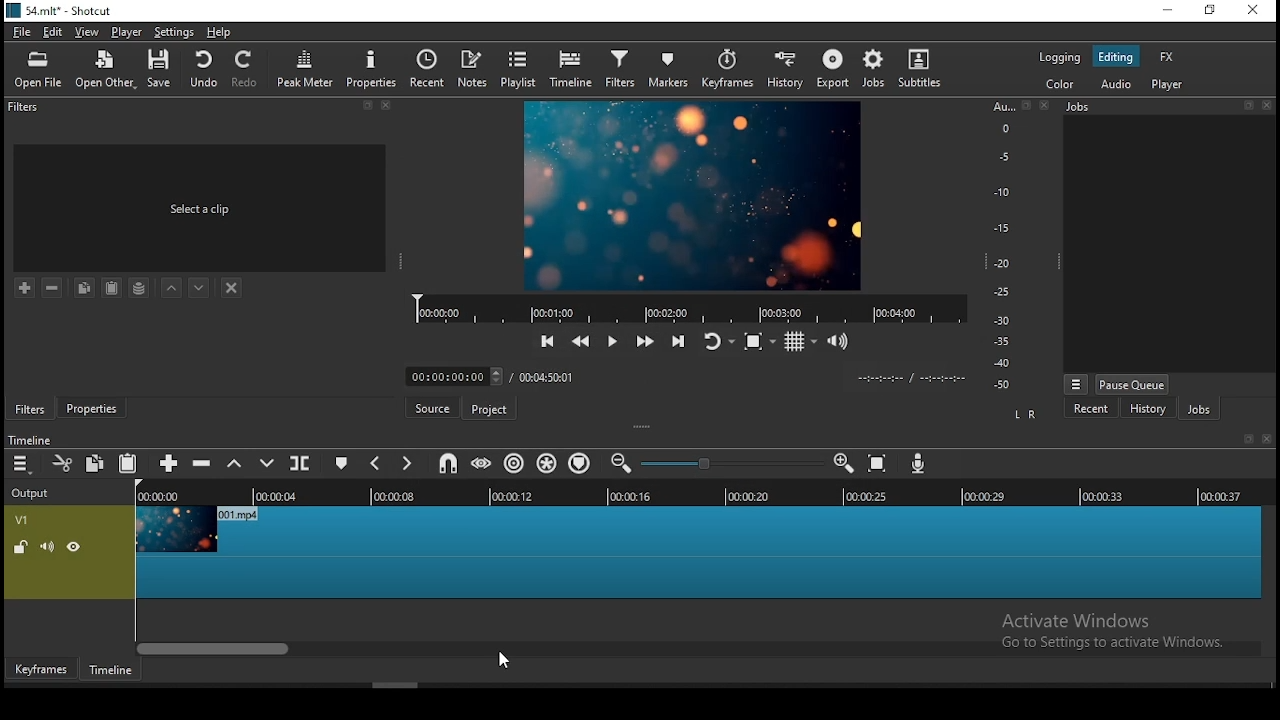 Image resolution: width=1280 pixels, height=720 pixels. I want to click on jobs menu, so click(1077, 386).